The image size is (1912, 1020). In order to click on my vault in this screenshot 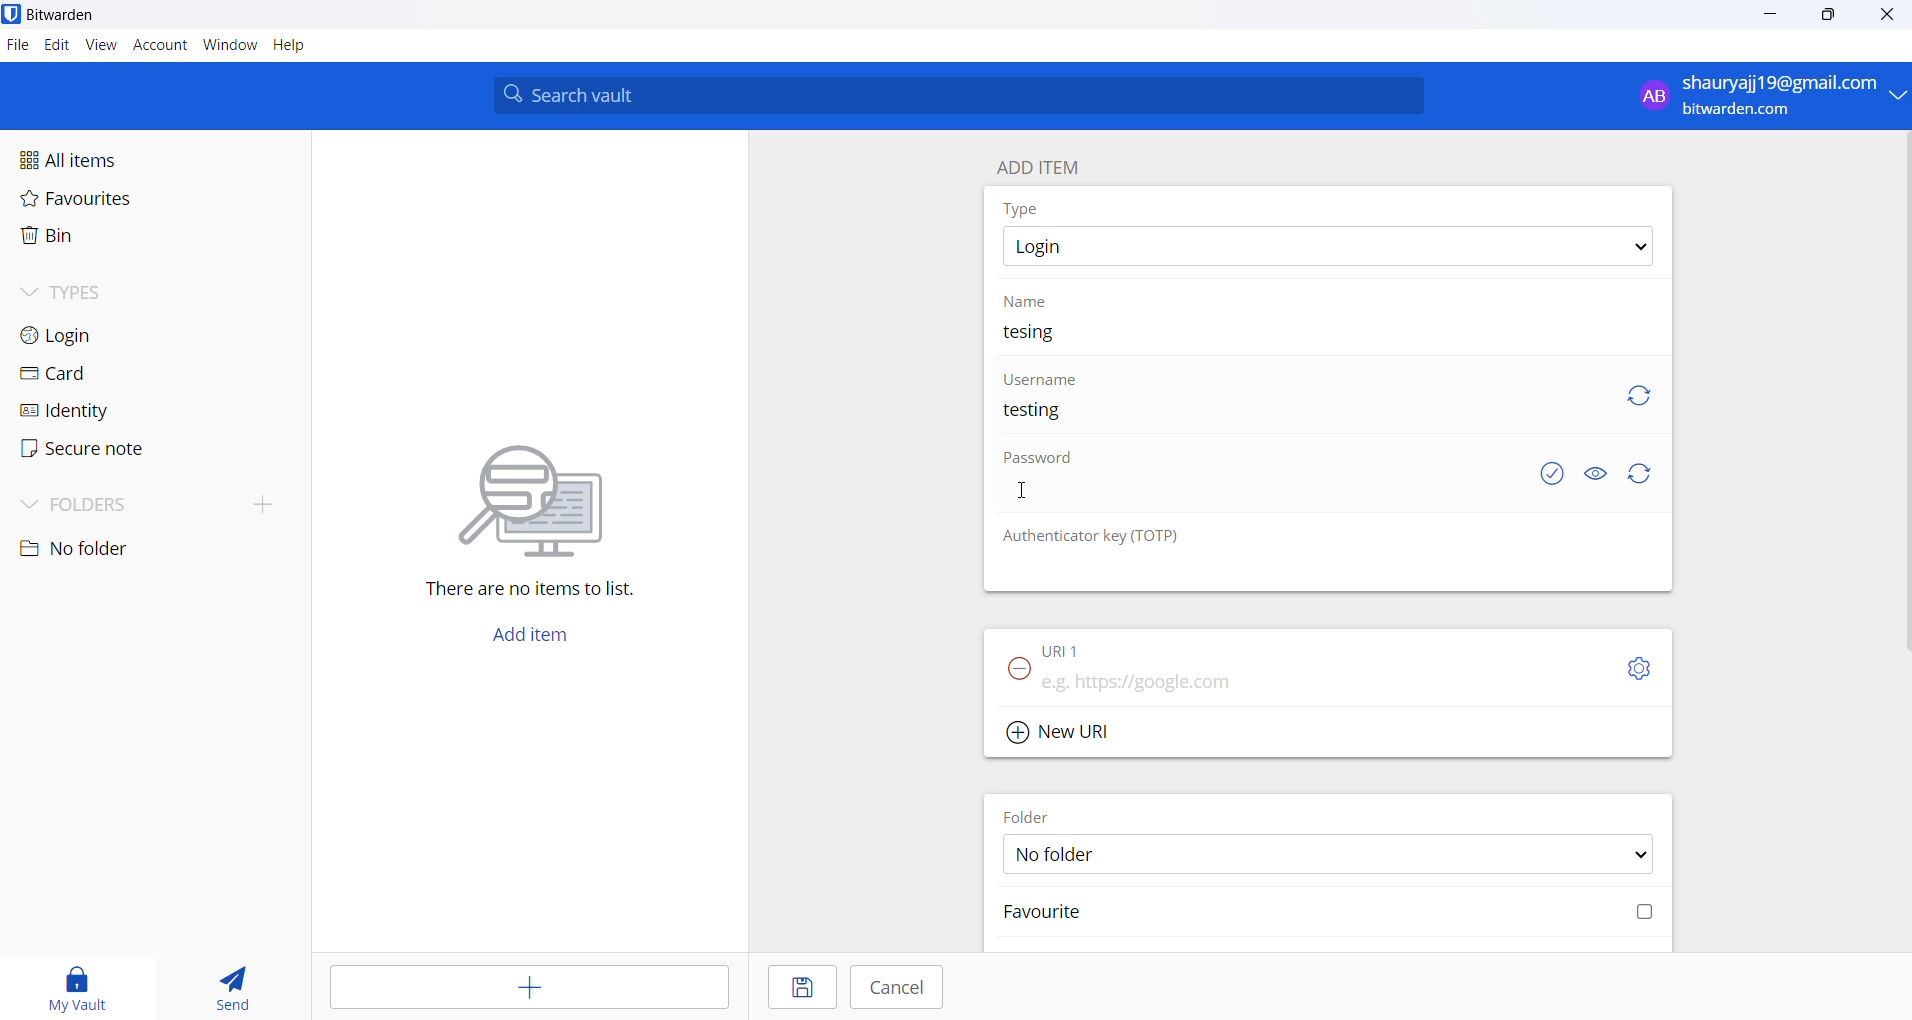, I will do `click(81, 985)`.